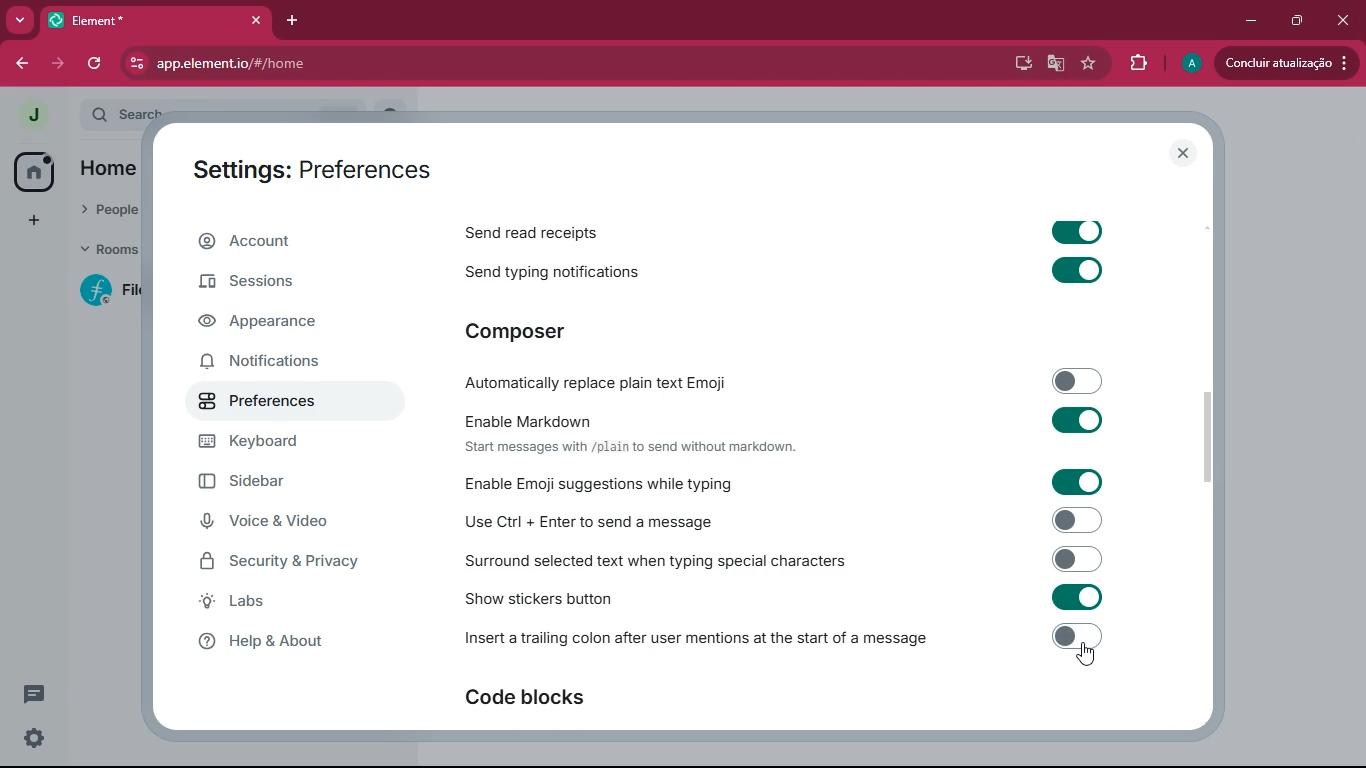 This screenshot has width=1366, height=768. Describe the element at coordinates (1086, 64) in the screenshot. I see `favourite` at that location.